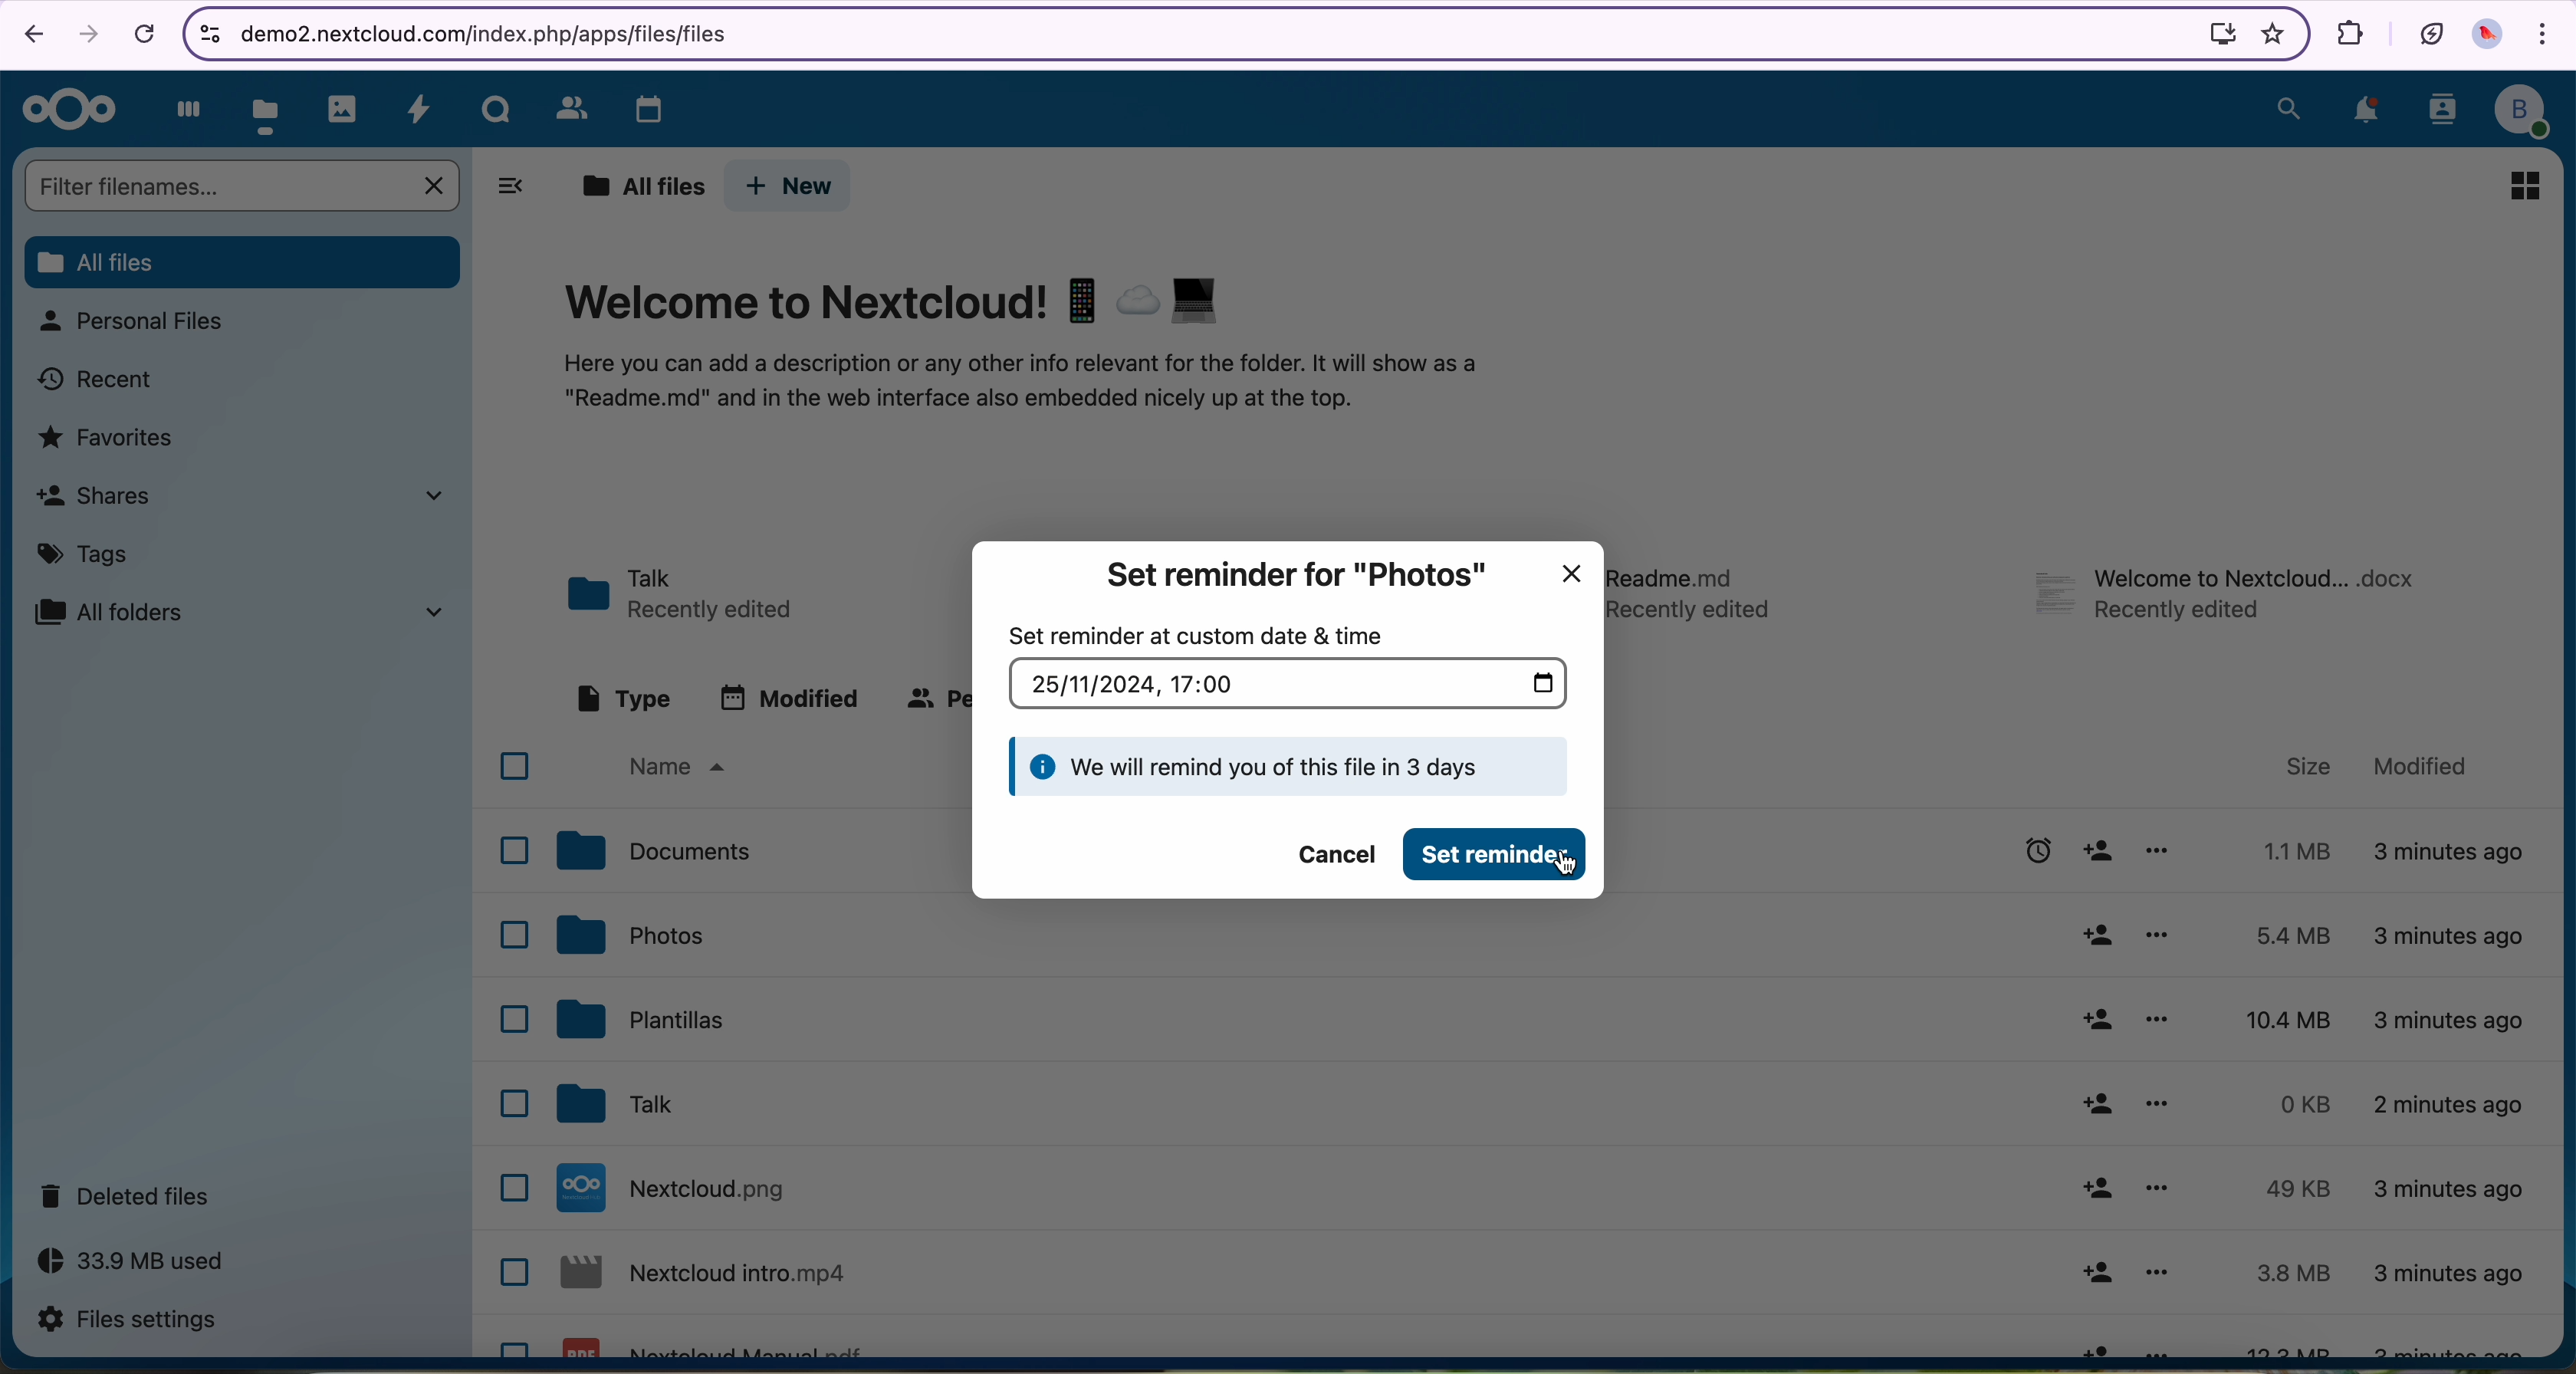 Image resolution: width=2576 pixels, height=1374 pixels. Describe the element at coordinates (66, 111) in the screenshot. I see `Nextcloud logo` at that location.